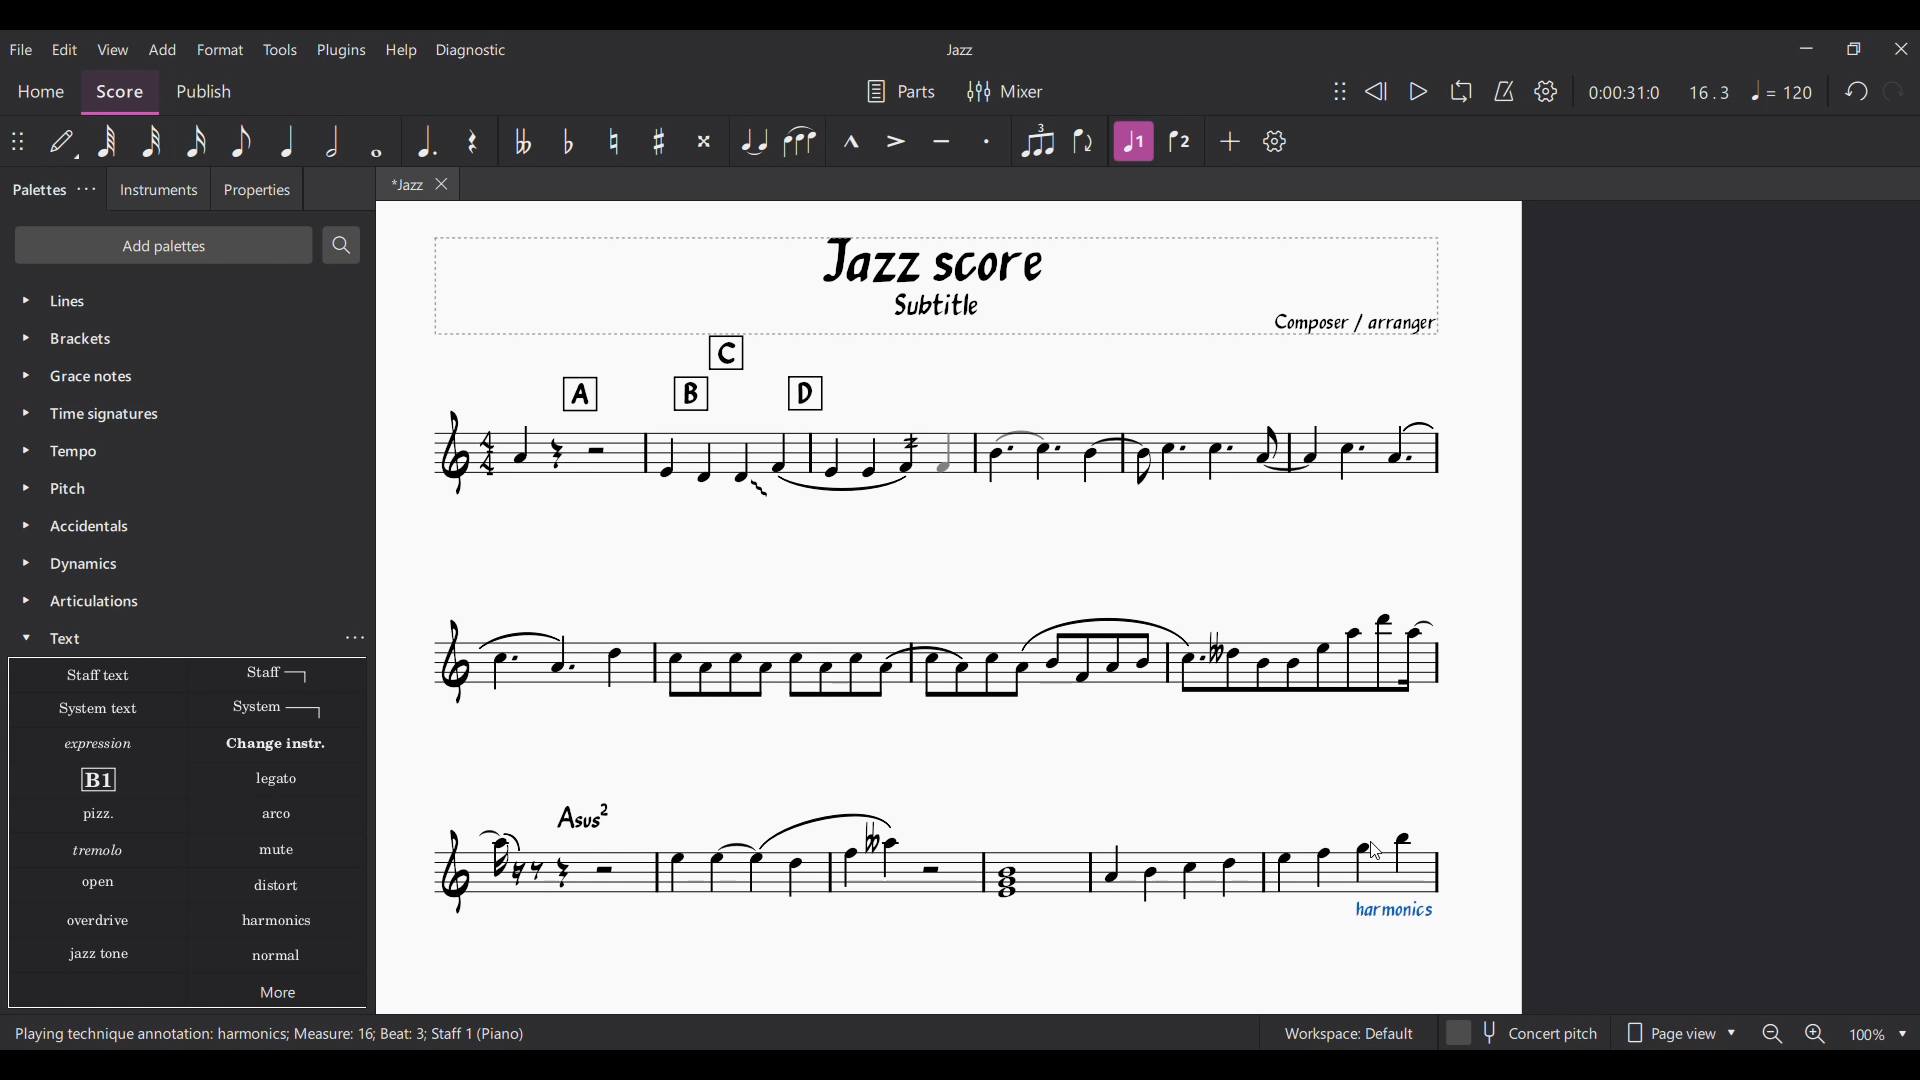 The height and width of the screenshot is (1080, 1920). What do you see at coordinates (1004, 90) in the screenshot?
I see `Mixer settings` at bounding box center [1004, 90].